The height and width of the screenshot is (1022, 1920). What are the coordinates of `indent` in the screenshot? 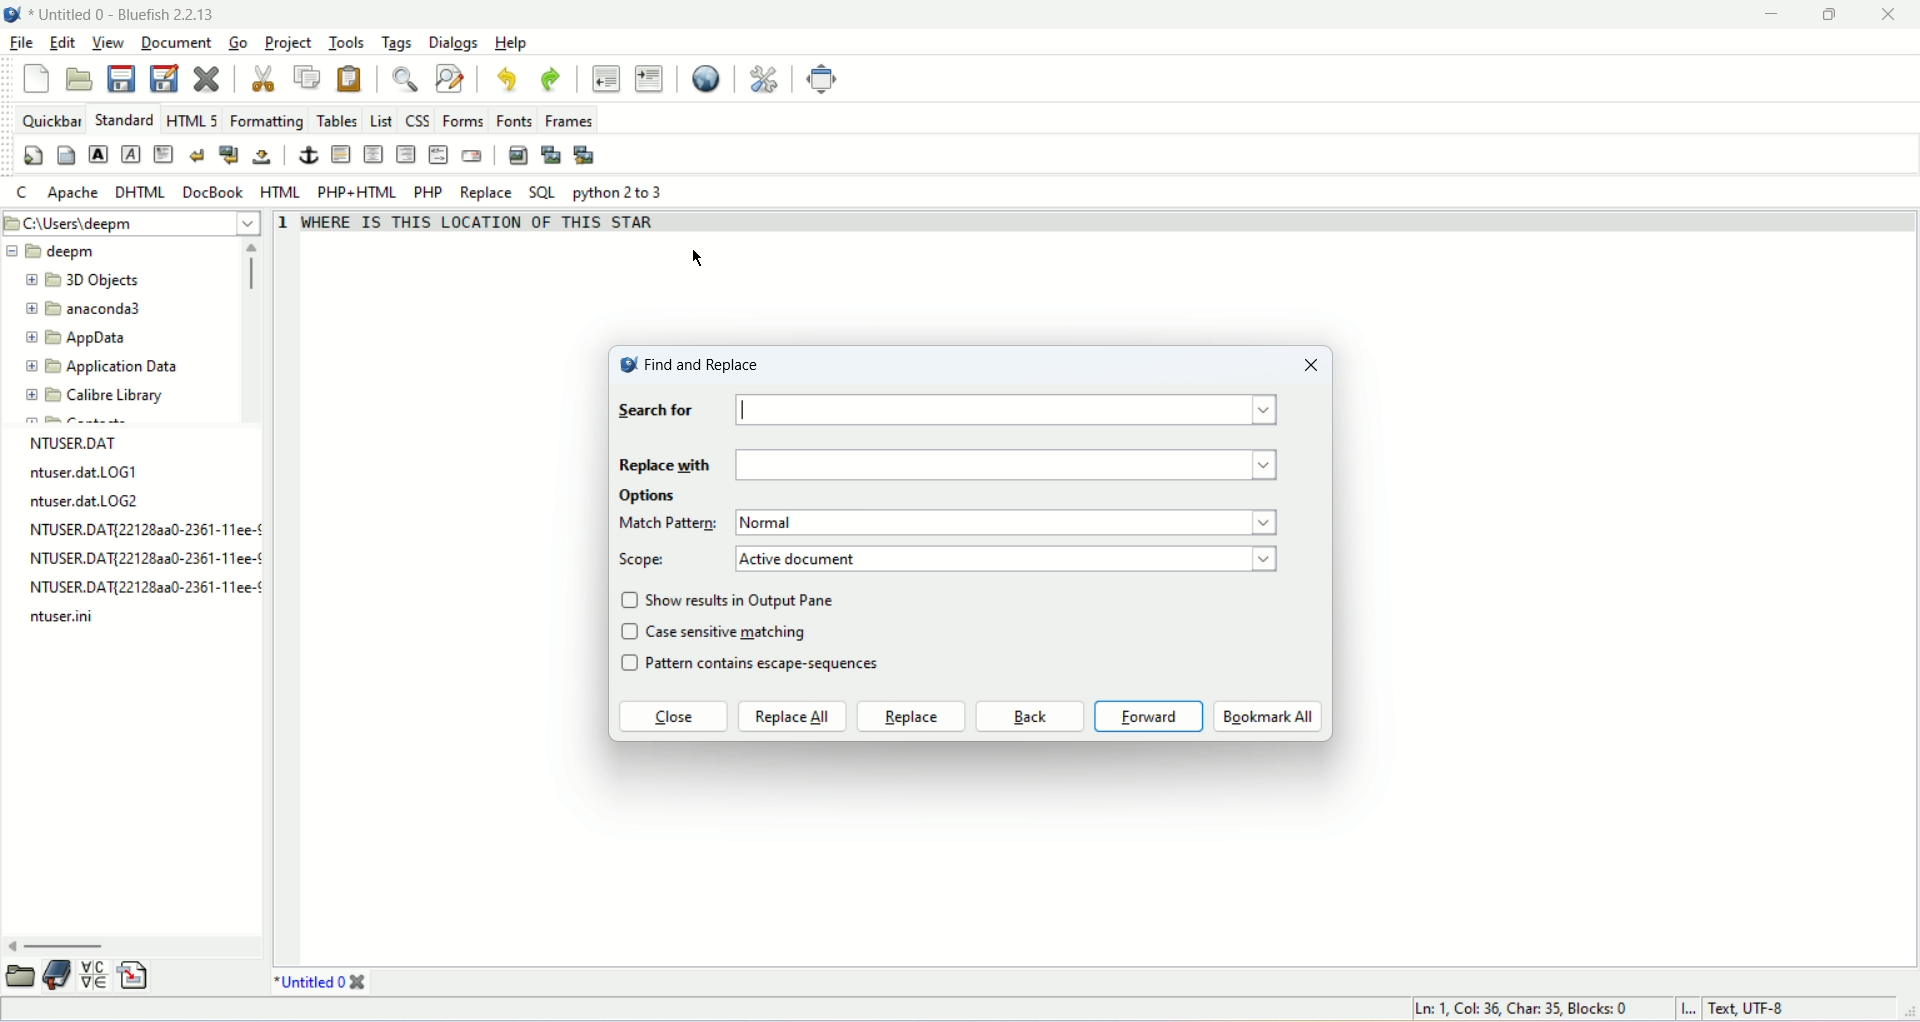 It's located at (648, 78).